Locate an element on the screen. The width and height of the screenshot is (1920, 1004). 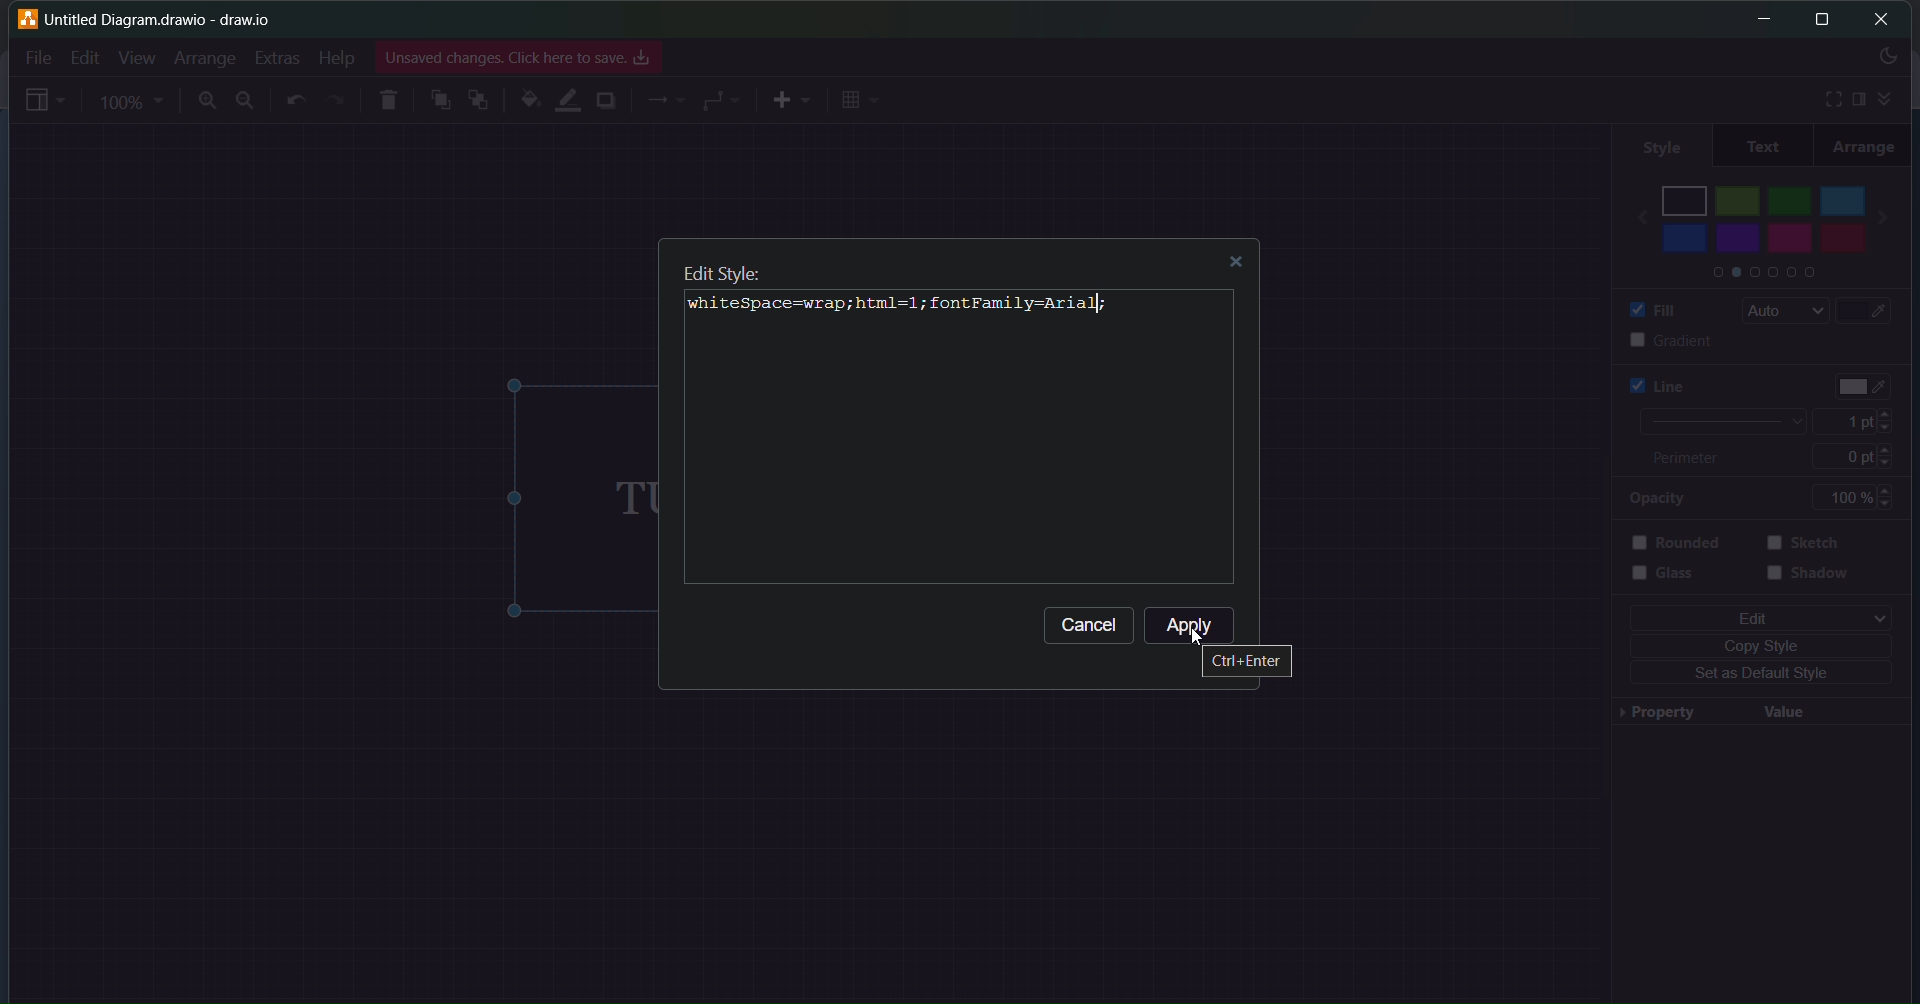
minimize is located at coordinates (1758, 19).